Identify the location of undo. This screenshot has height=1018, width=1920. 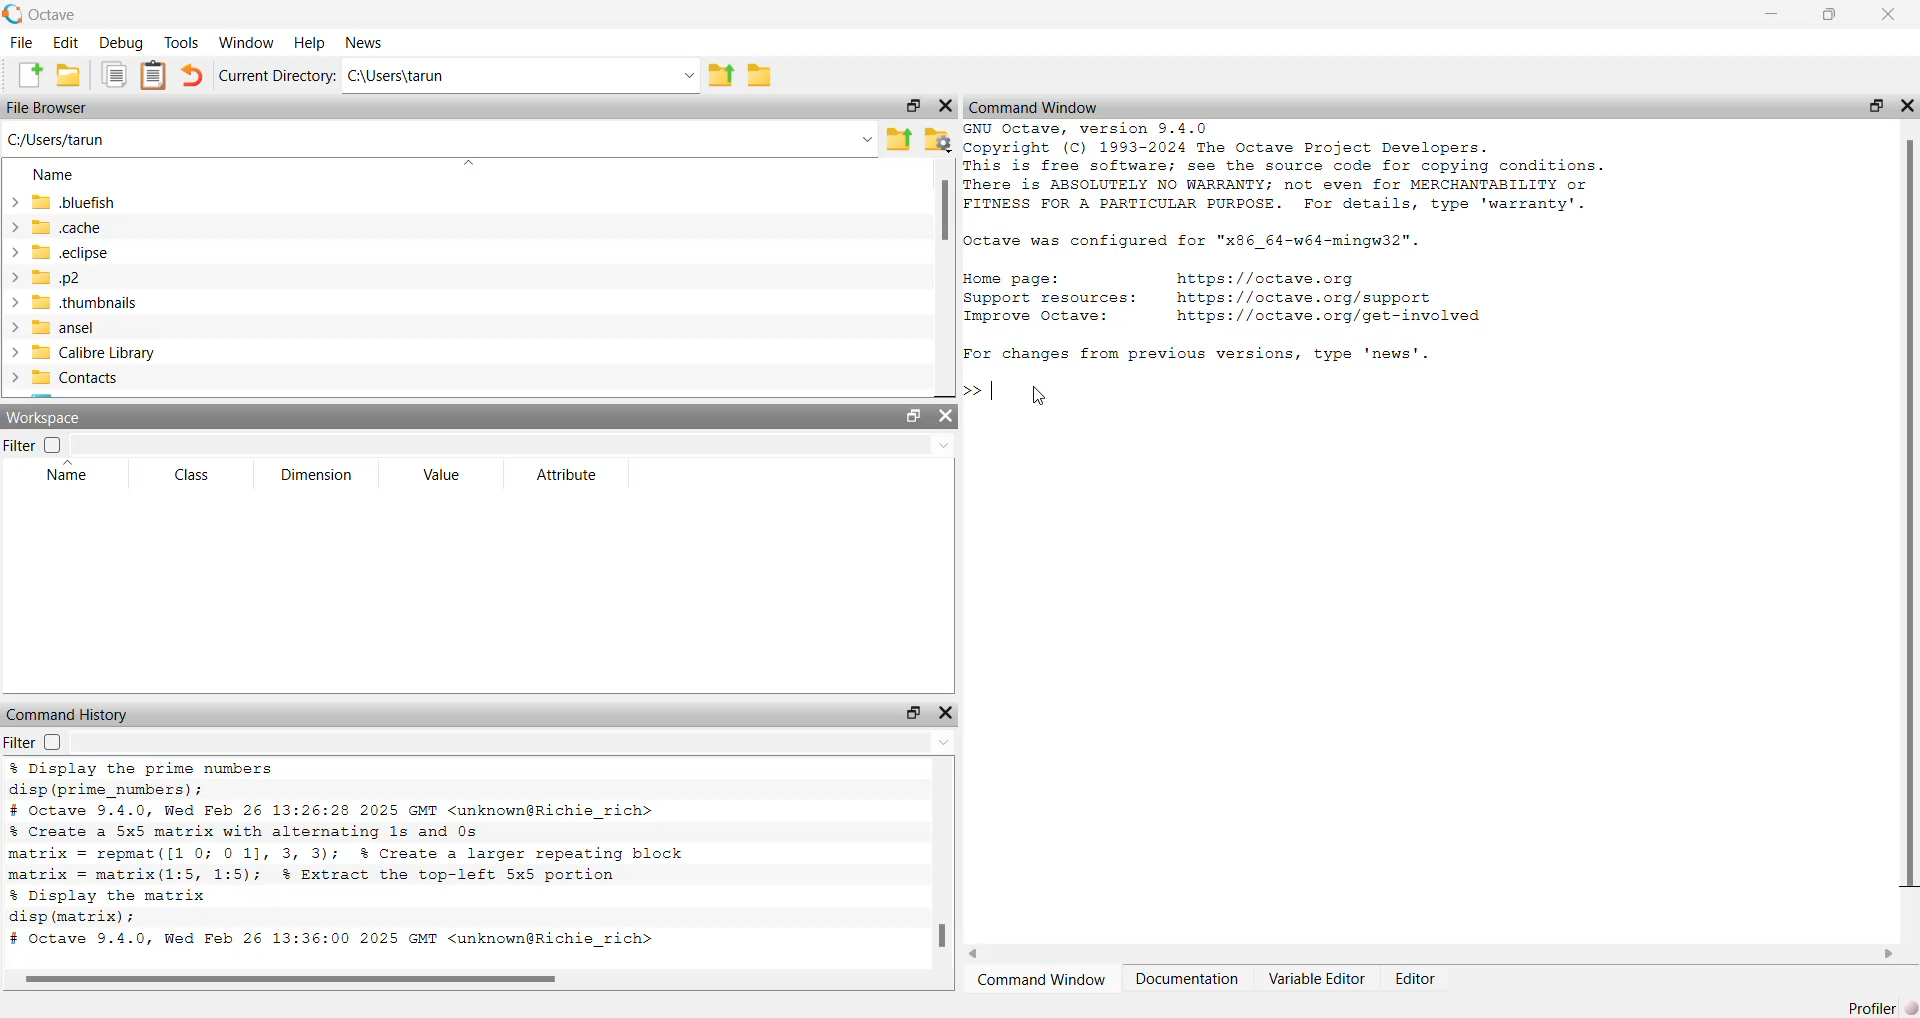
(192, 75).